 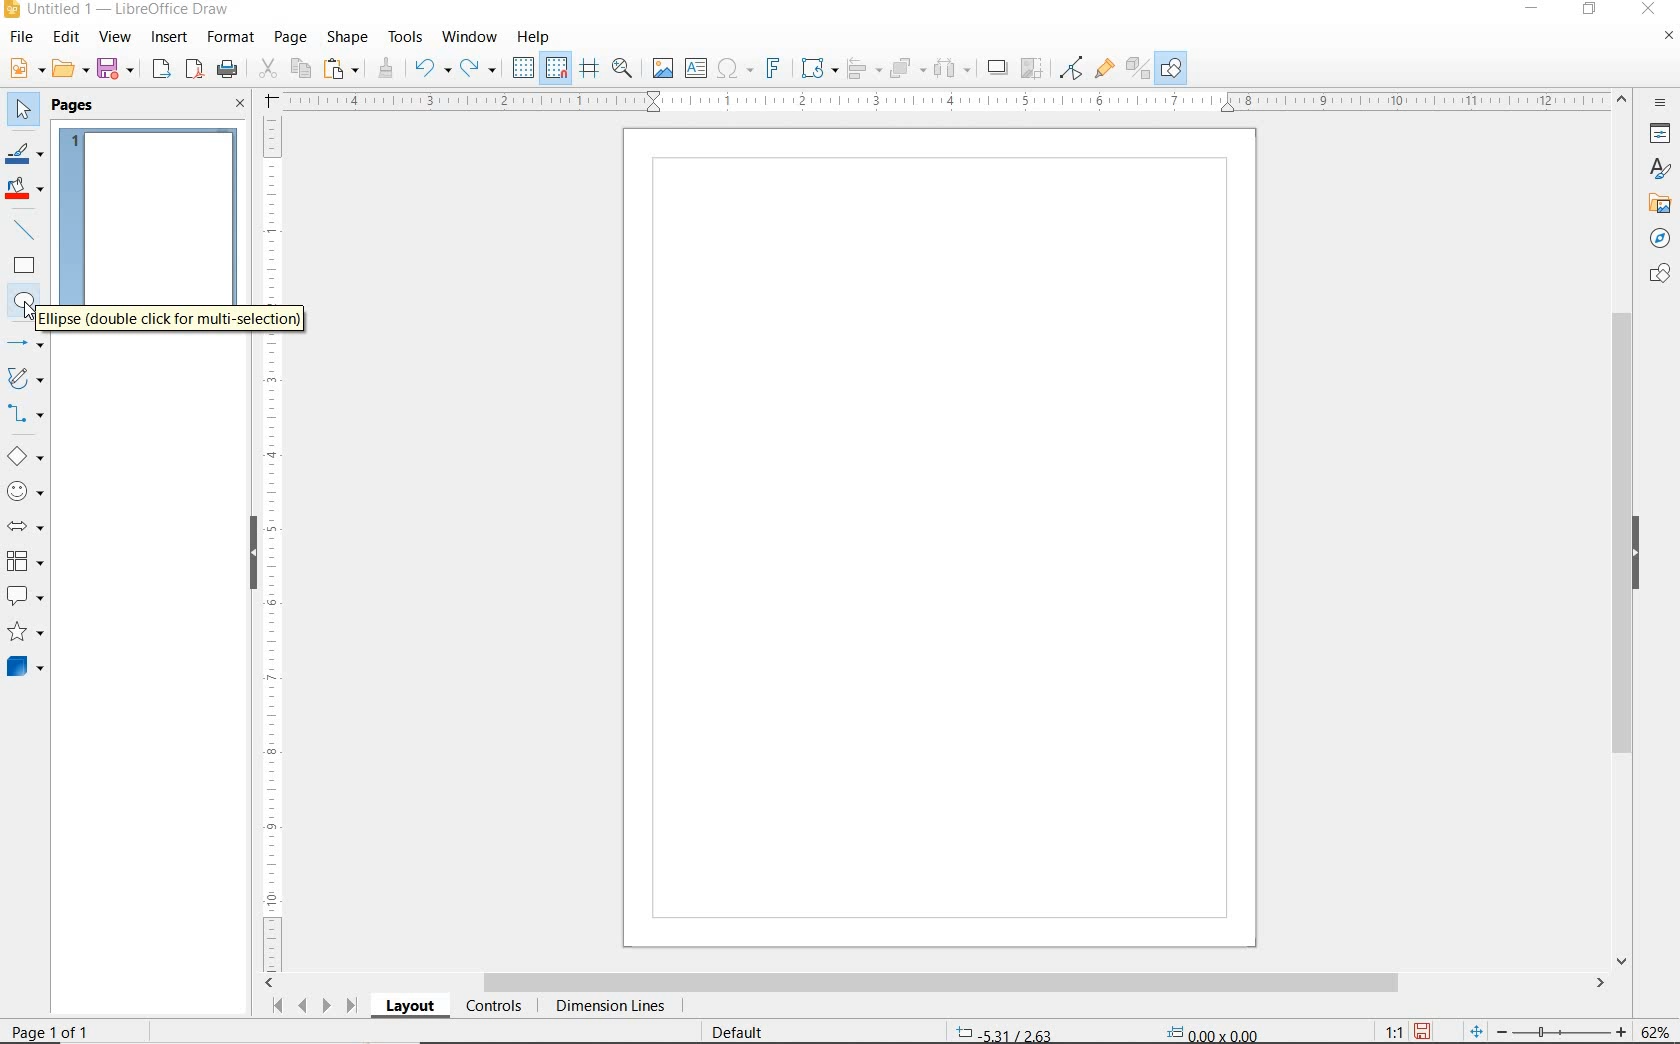 What do you see at coordinates (195, 71) in the screenshot?
I see `EXPORT AS PDF` at bounding box center [195, 71].